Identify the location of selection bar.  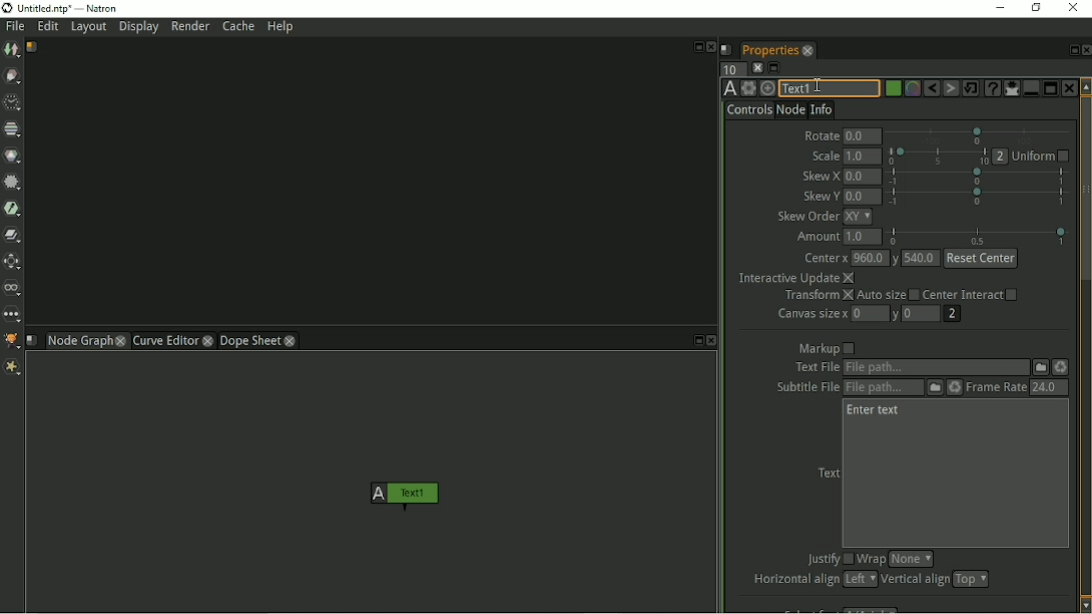
(978, 236).